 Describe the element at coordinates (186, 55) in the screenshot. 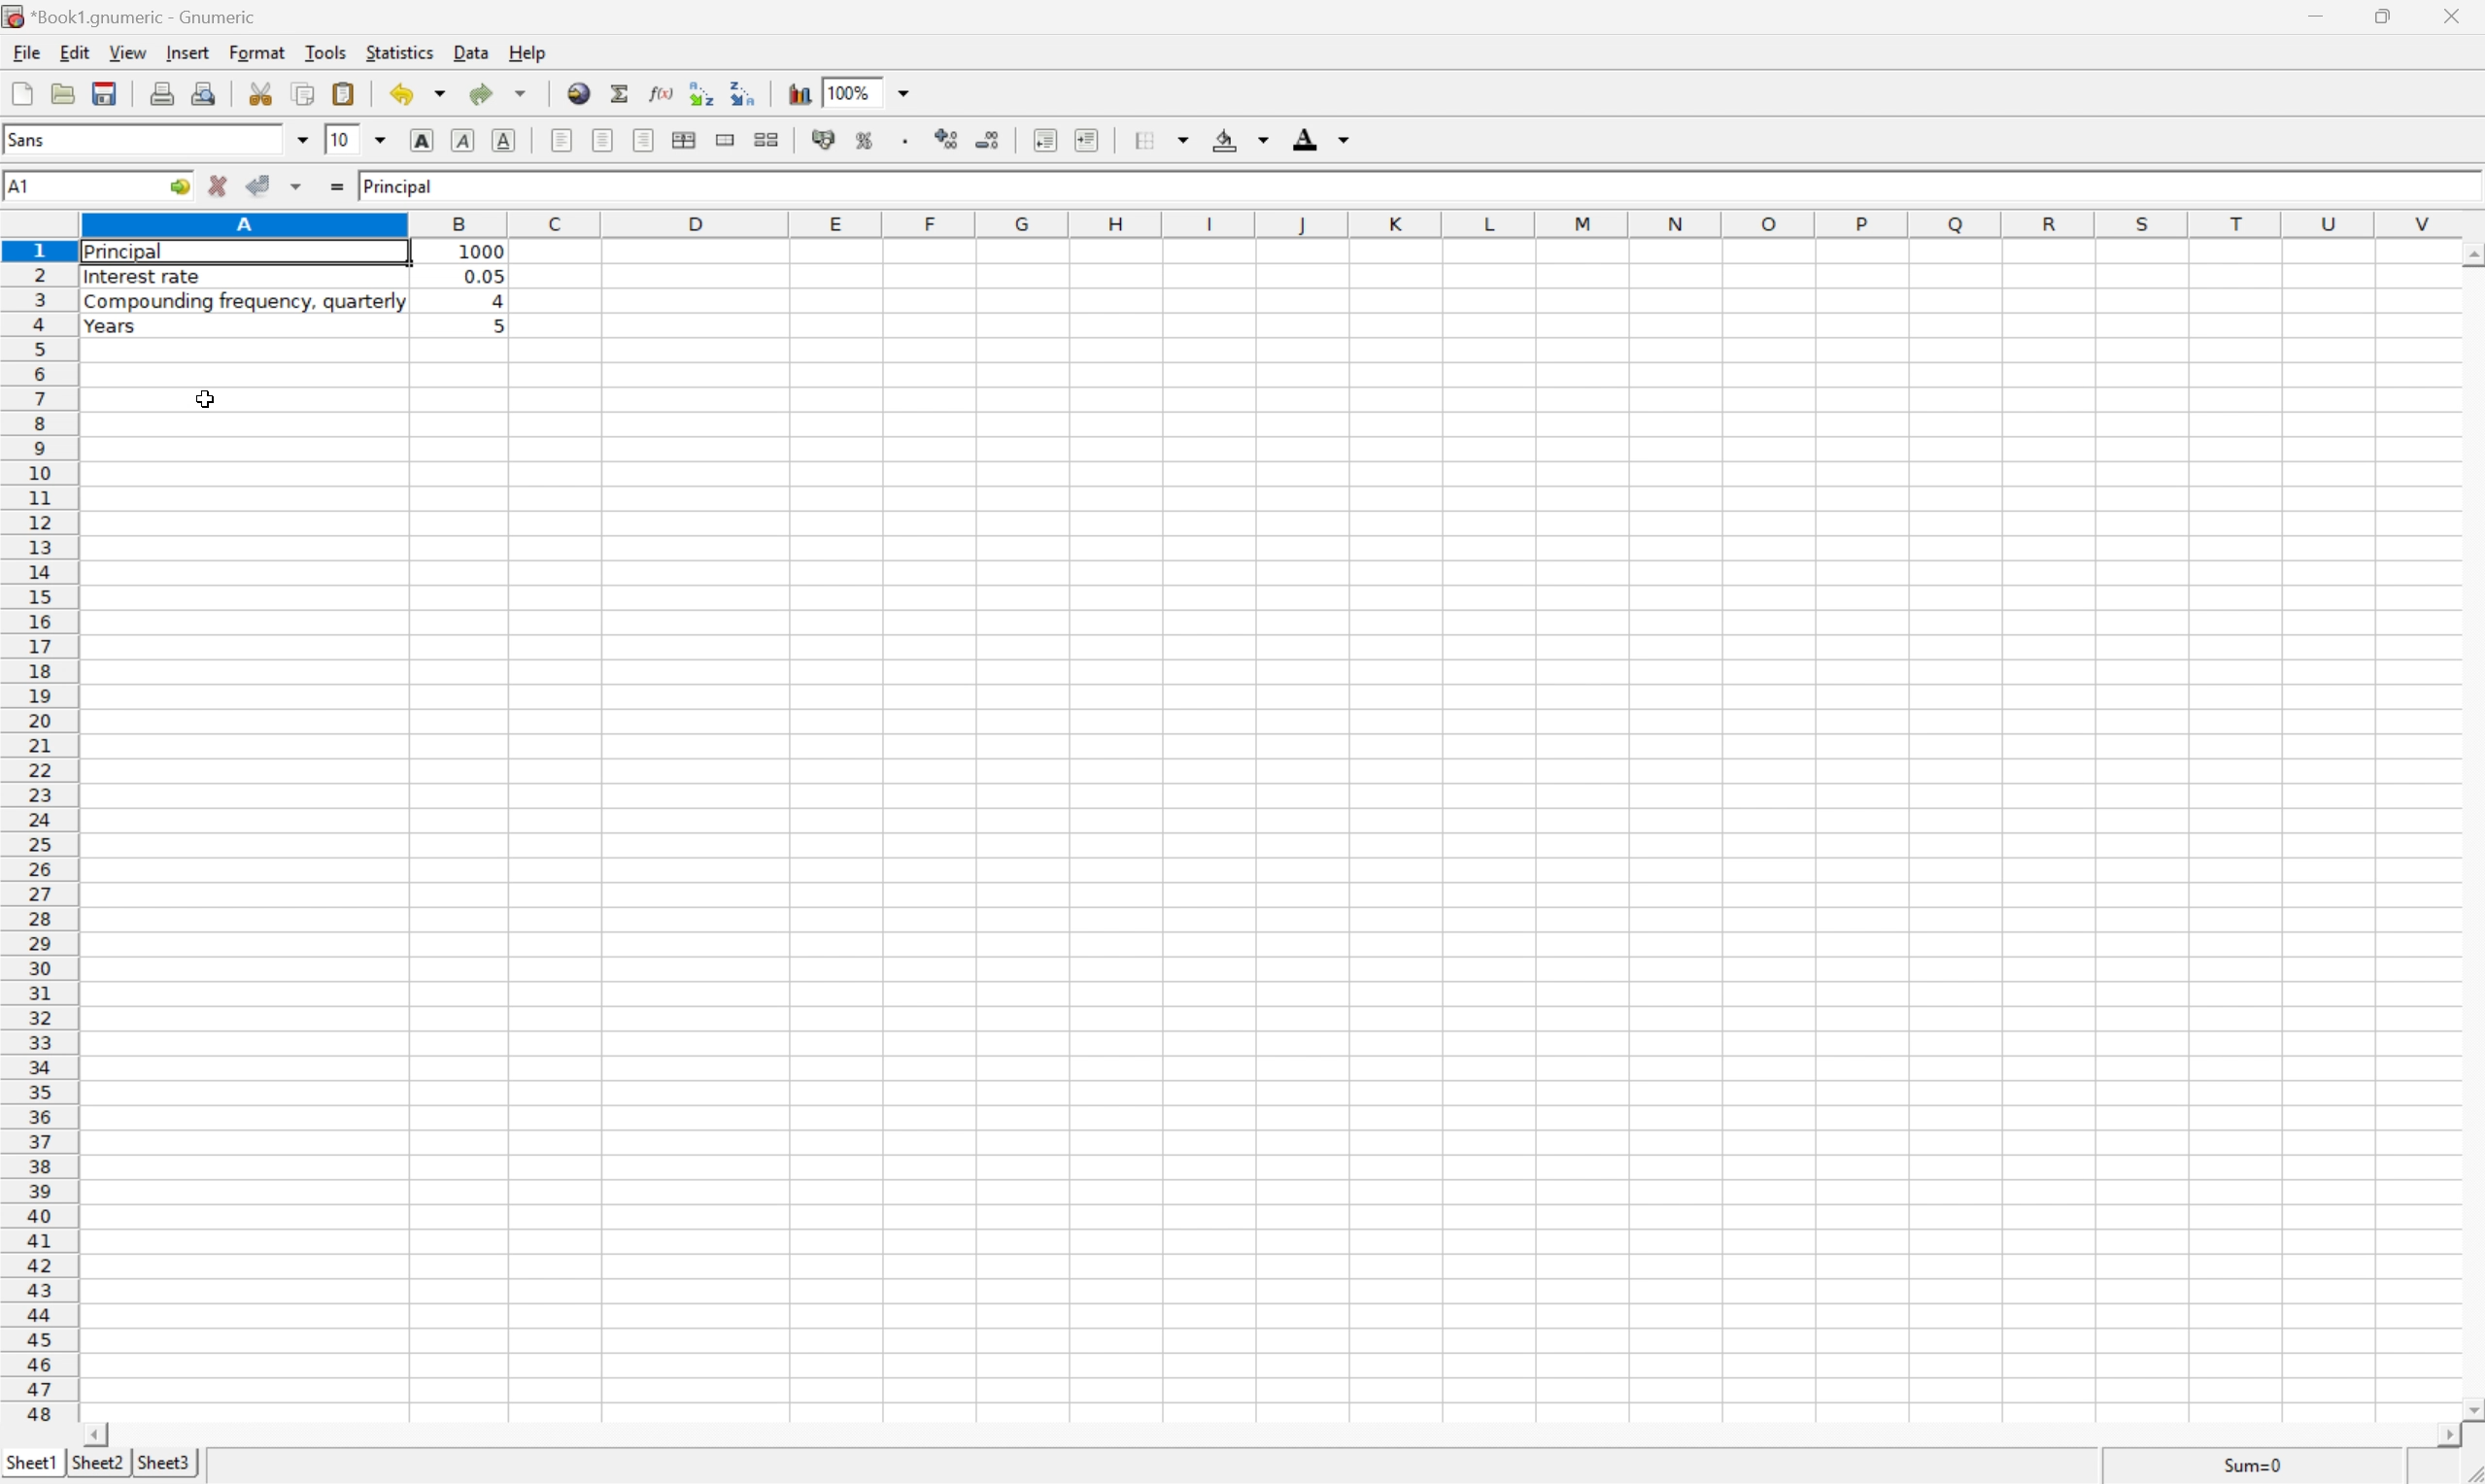

I see `insert` at that location.